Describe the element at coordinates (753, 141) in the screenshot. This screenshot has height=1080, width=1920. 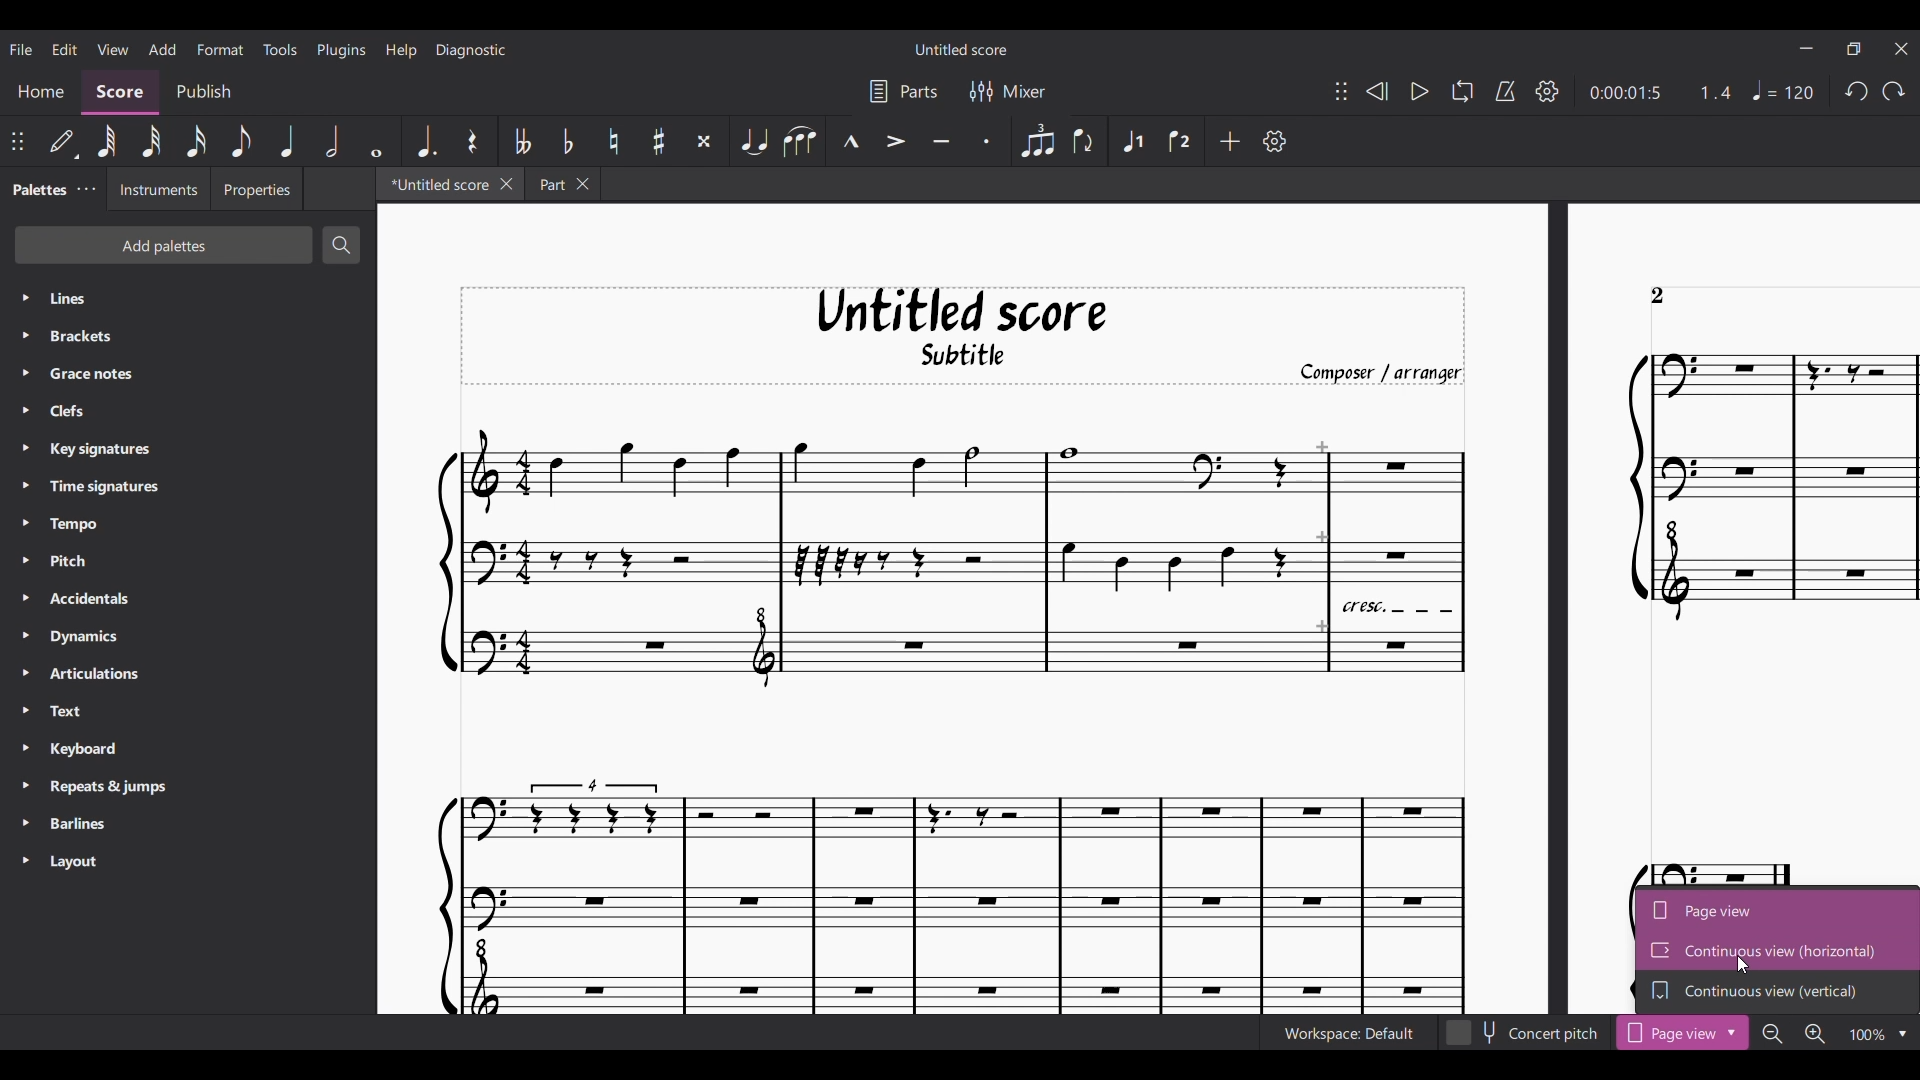
I see `Tie` at that location.